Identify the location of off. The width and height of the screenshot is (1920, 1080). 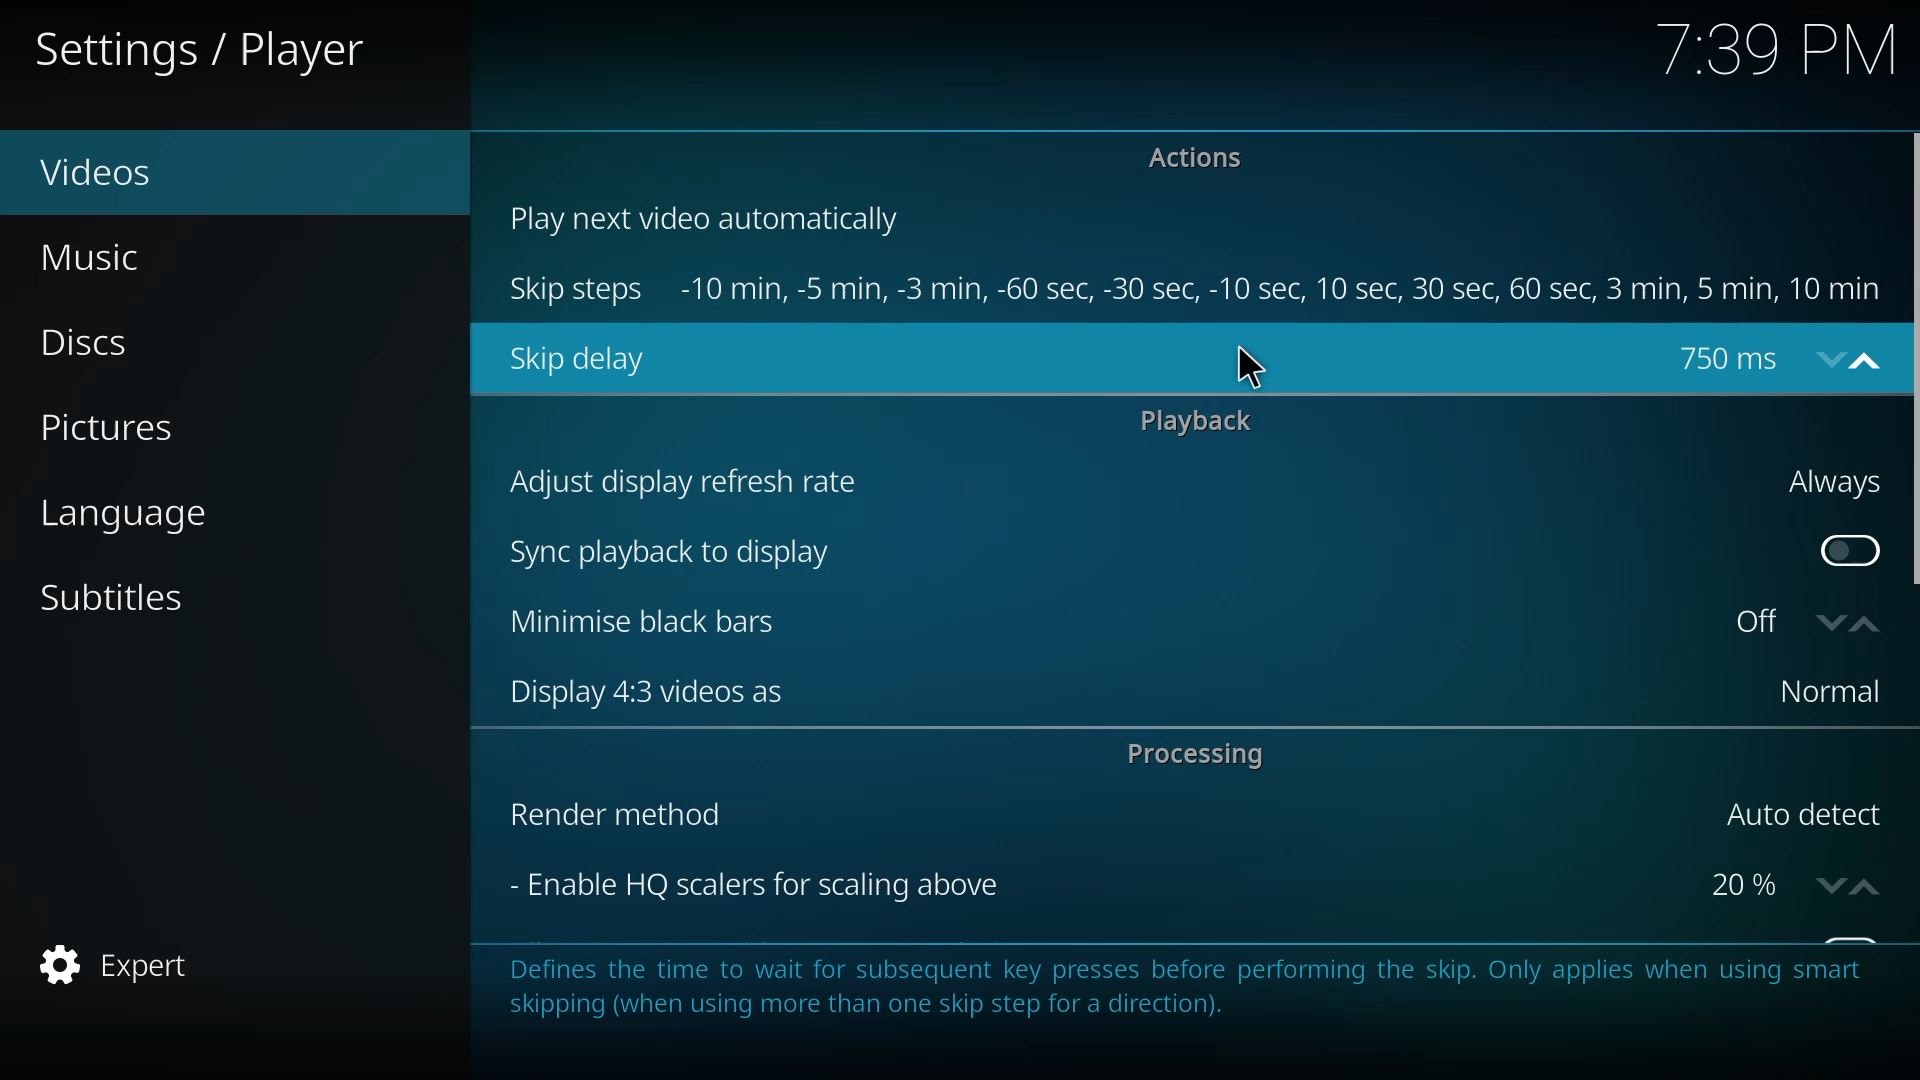
(1801, 621).